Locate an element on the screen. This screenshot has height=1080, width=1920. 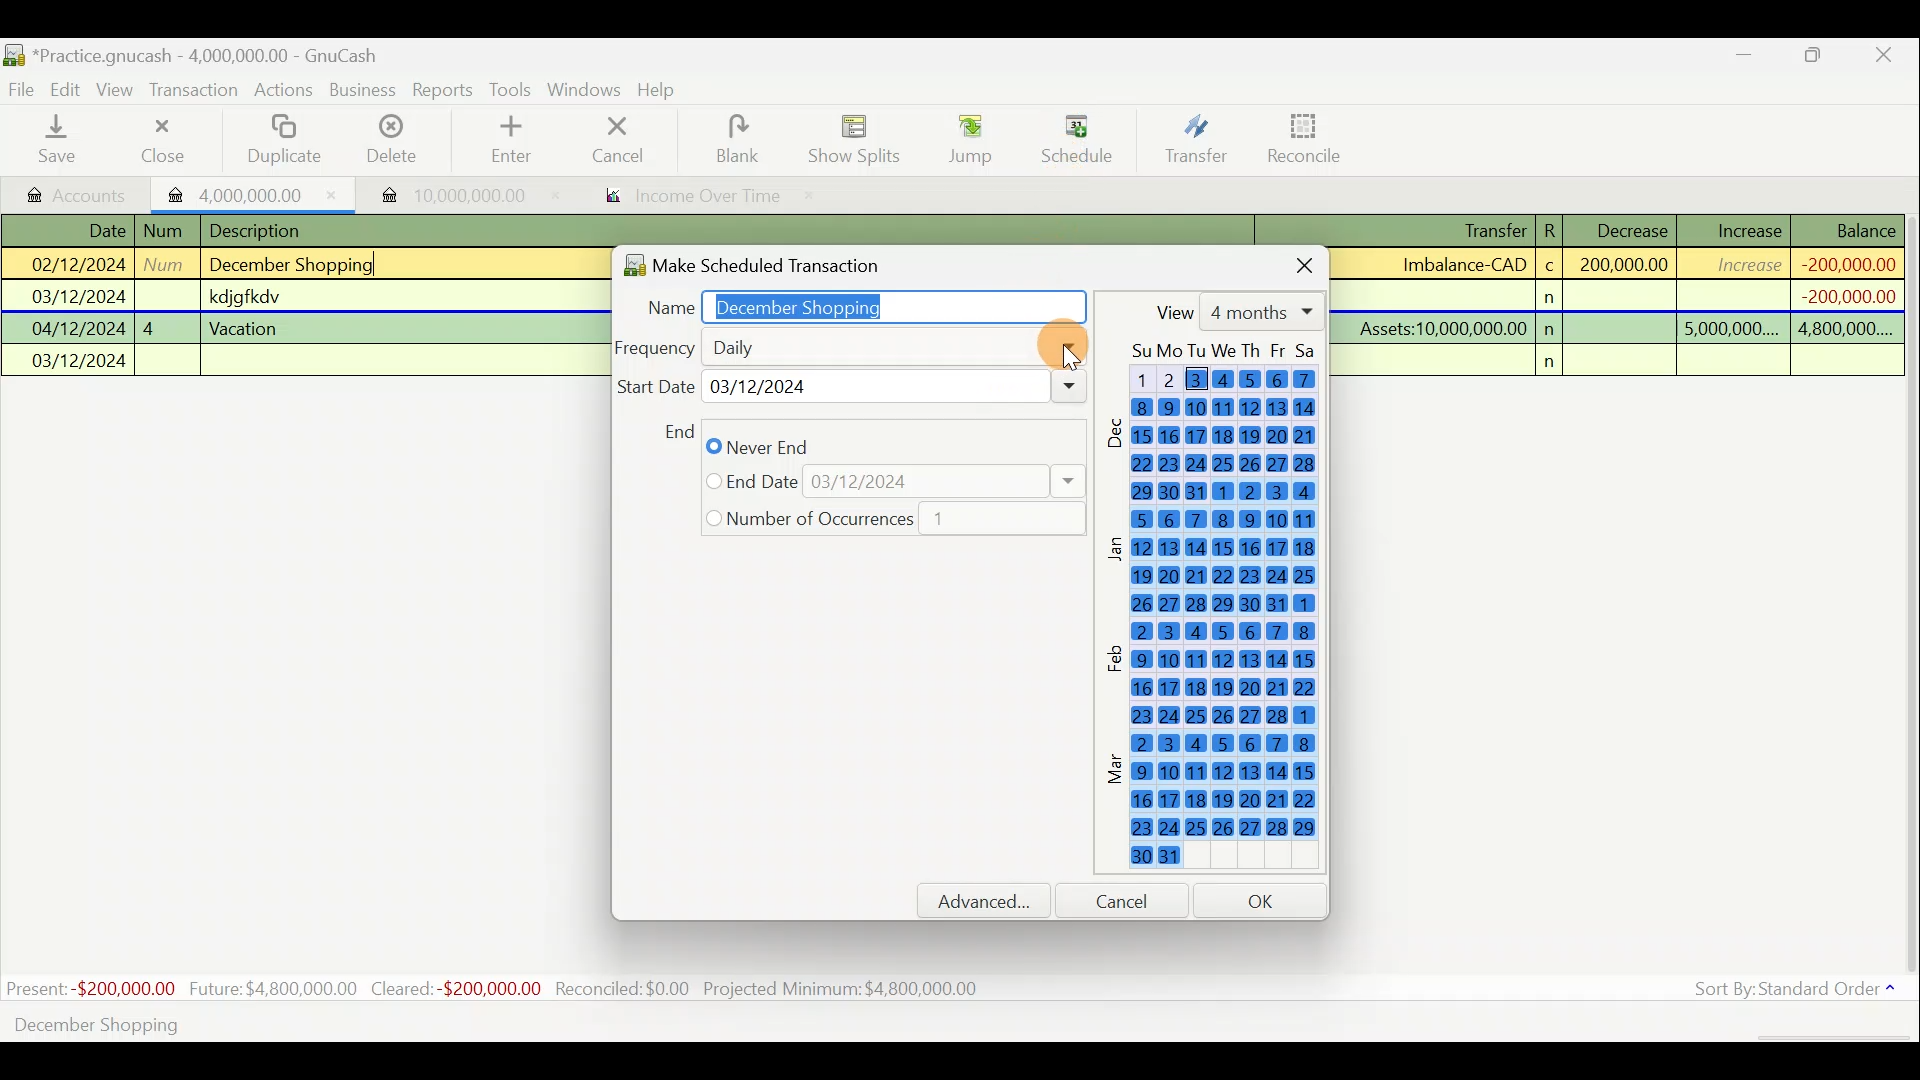
Frequency is located at coordinates (848, 346).